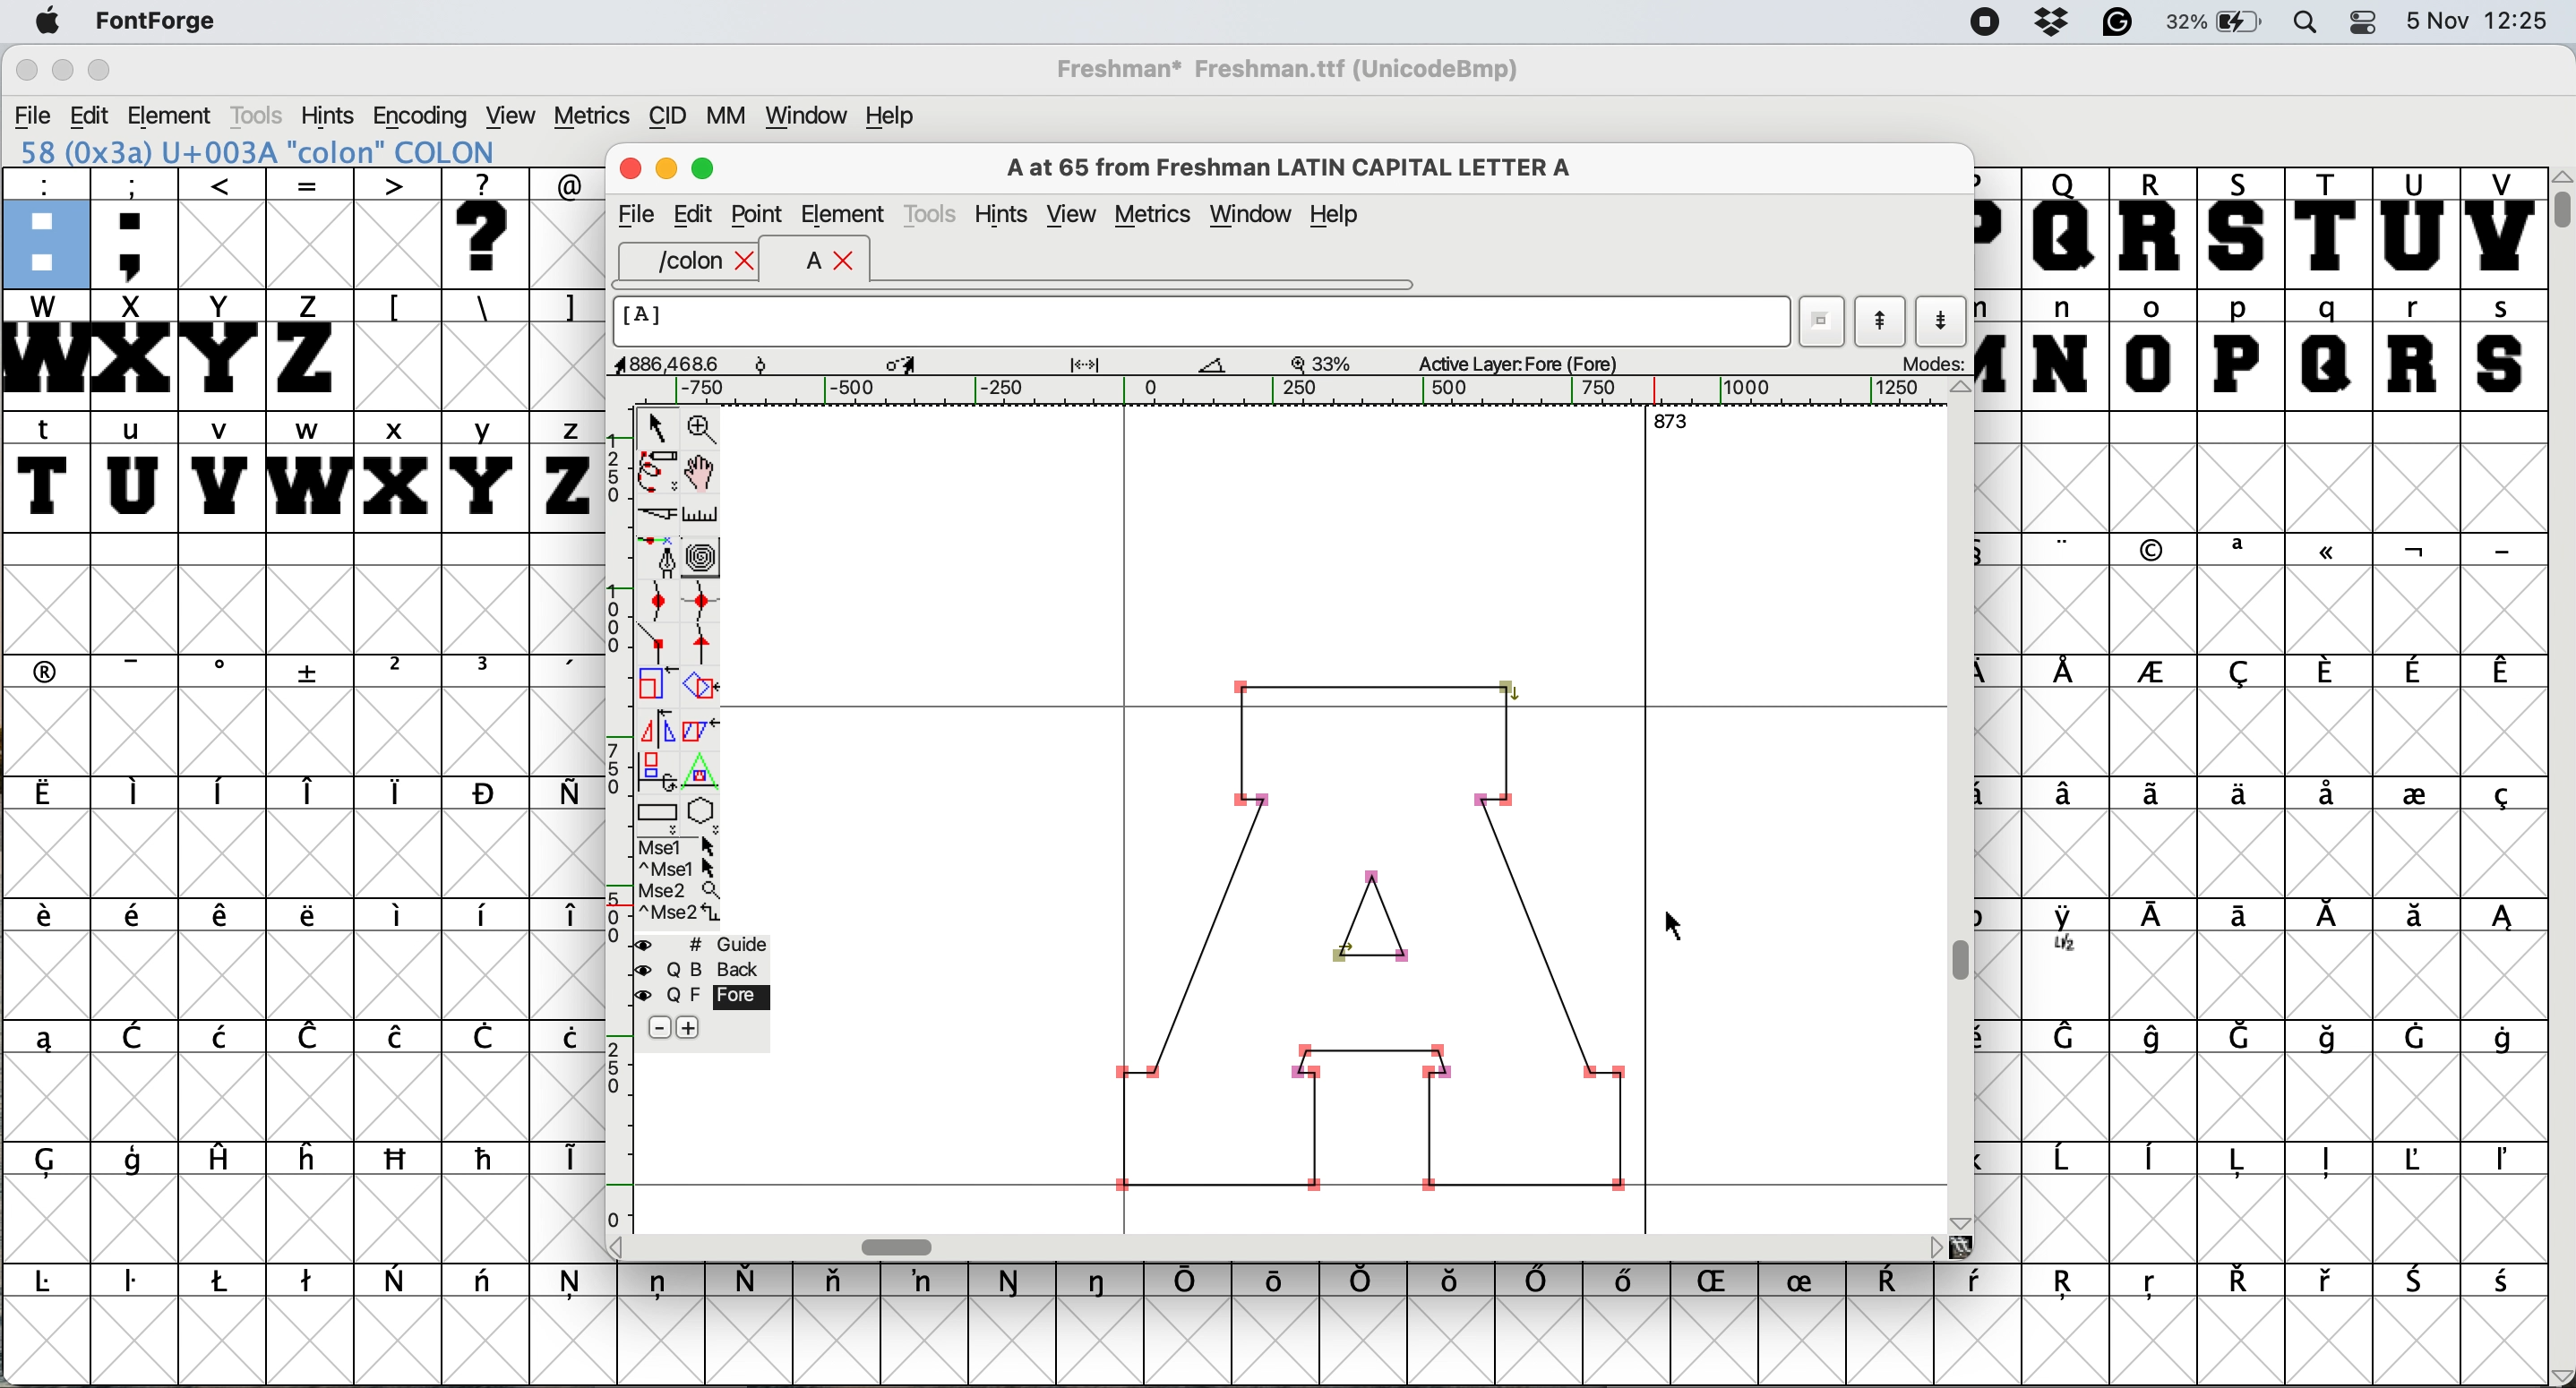 Image resolution: width=2576 pixels, height=1388 pixels. Describe the element at coordinates (1981, 23) in the screenshot. I see `screen recorder` at that location.